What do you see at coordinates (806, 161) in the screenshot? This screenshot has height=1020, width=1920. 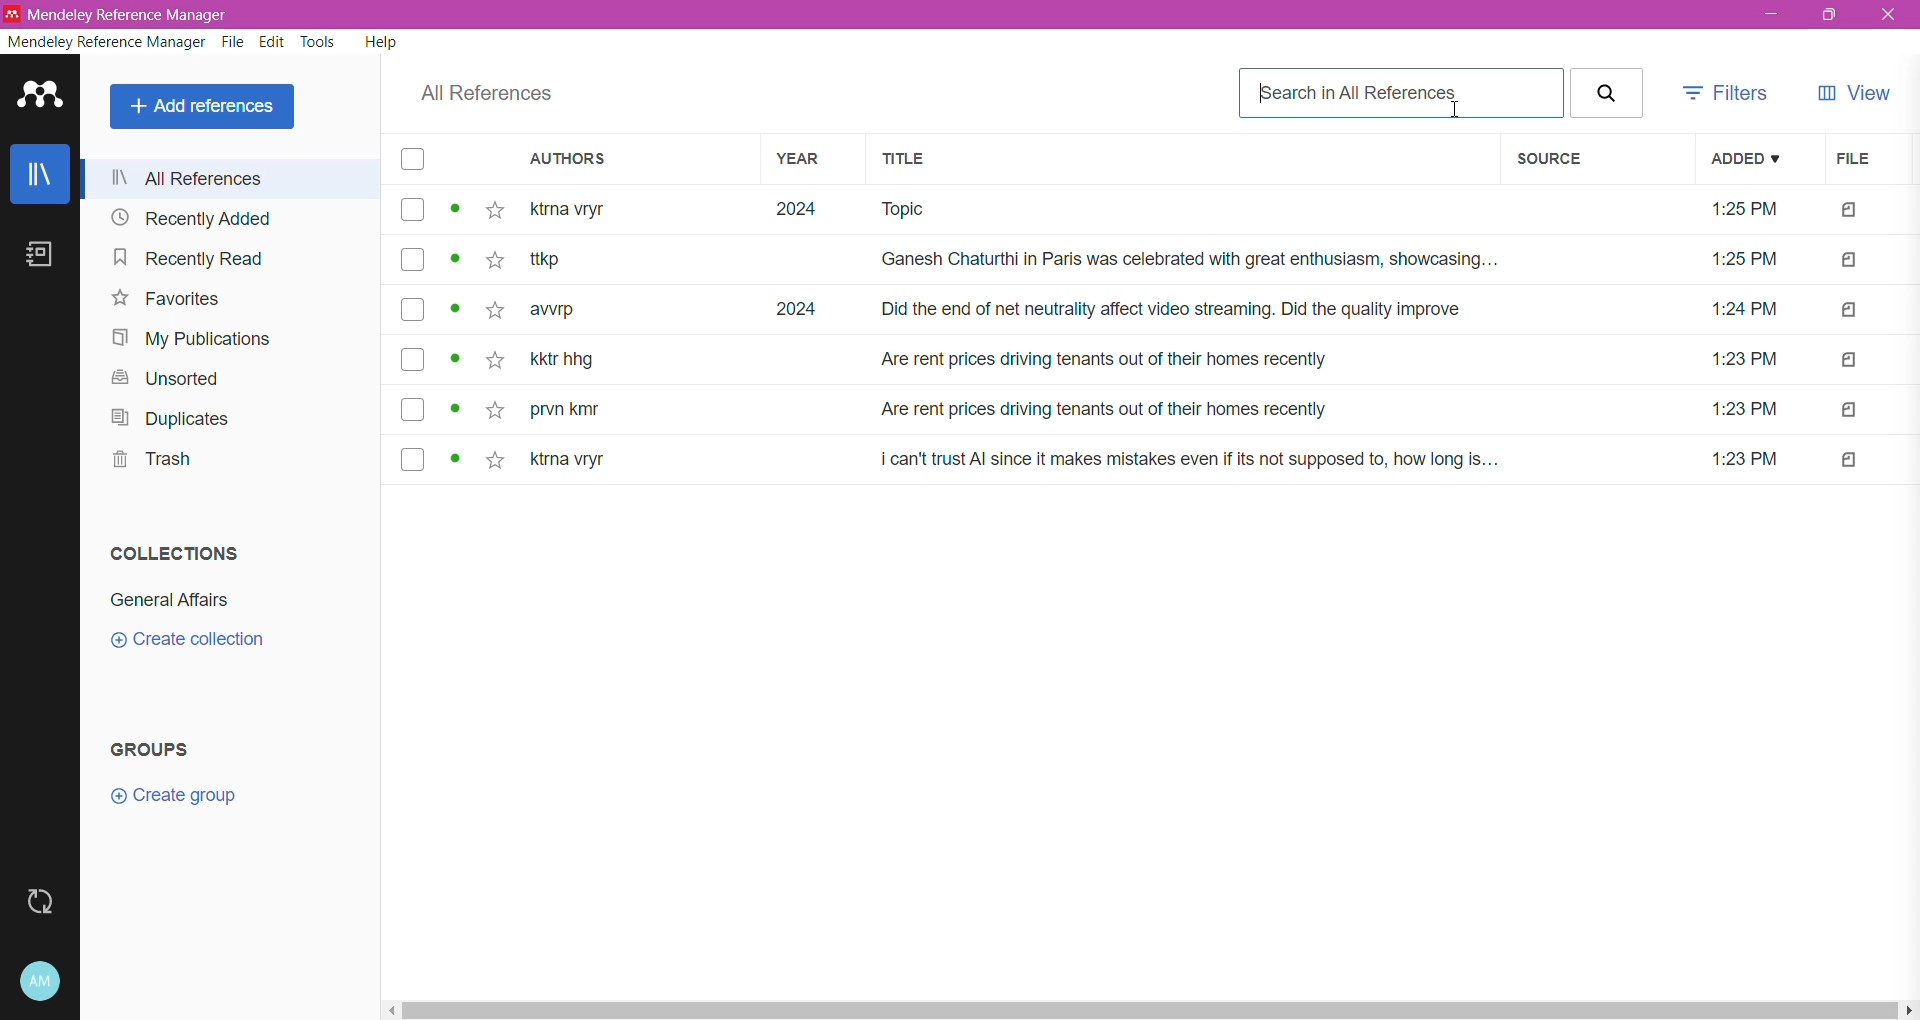 I see `Year` at bounding box center [806, 161].